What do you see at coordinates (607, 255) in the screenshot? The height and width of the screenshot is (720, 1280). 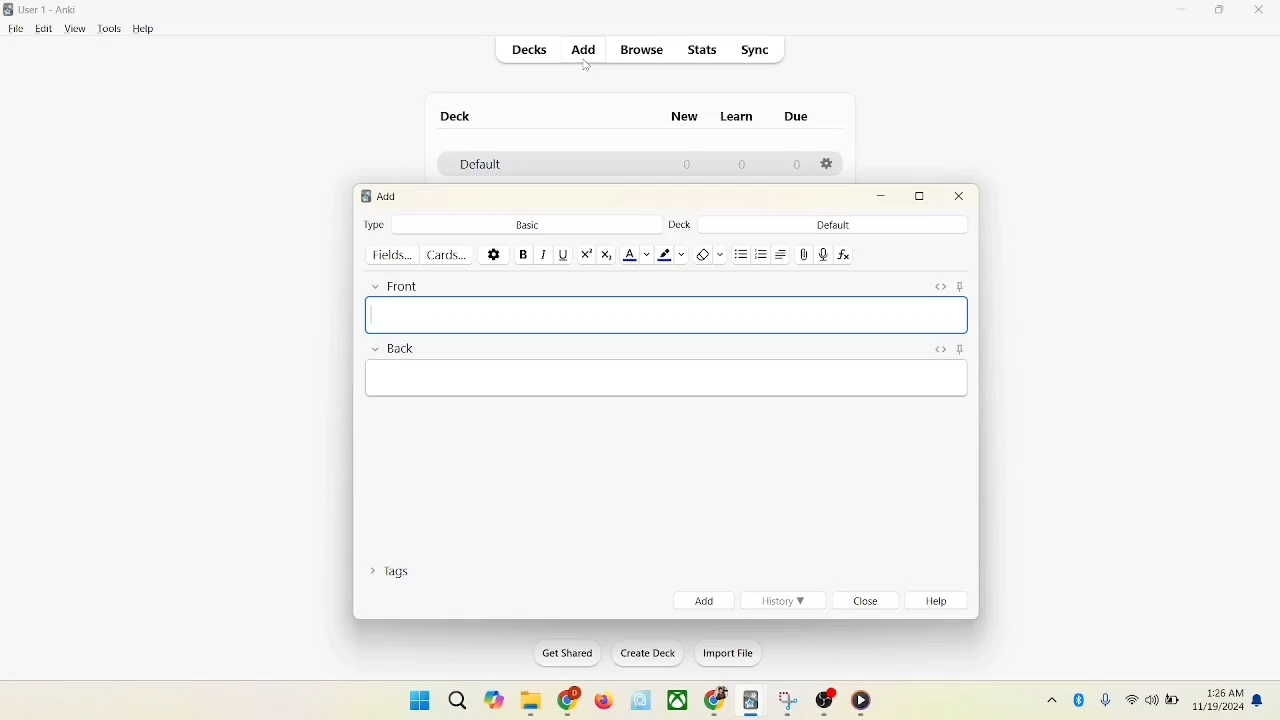 I see `subscript` at bounding box center [607, 255].